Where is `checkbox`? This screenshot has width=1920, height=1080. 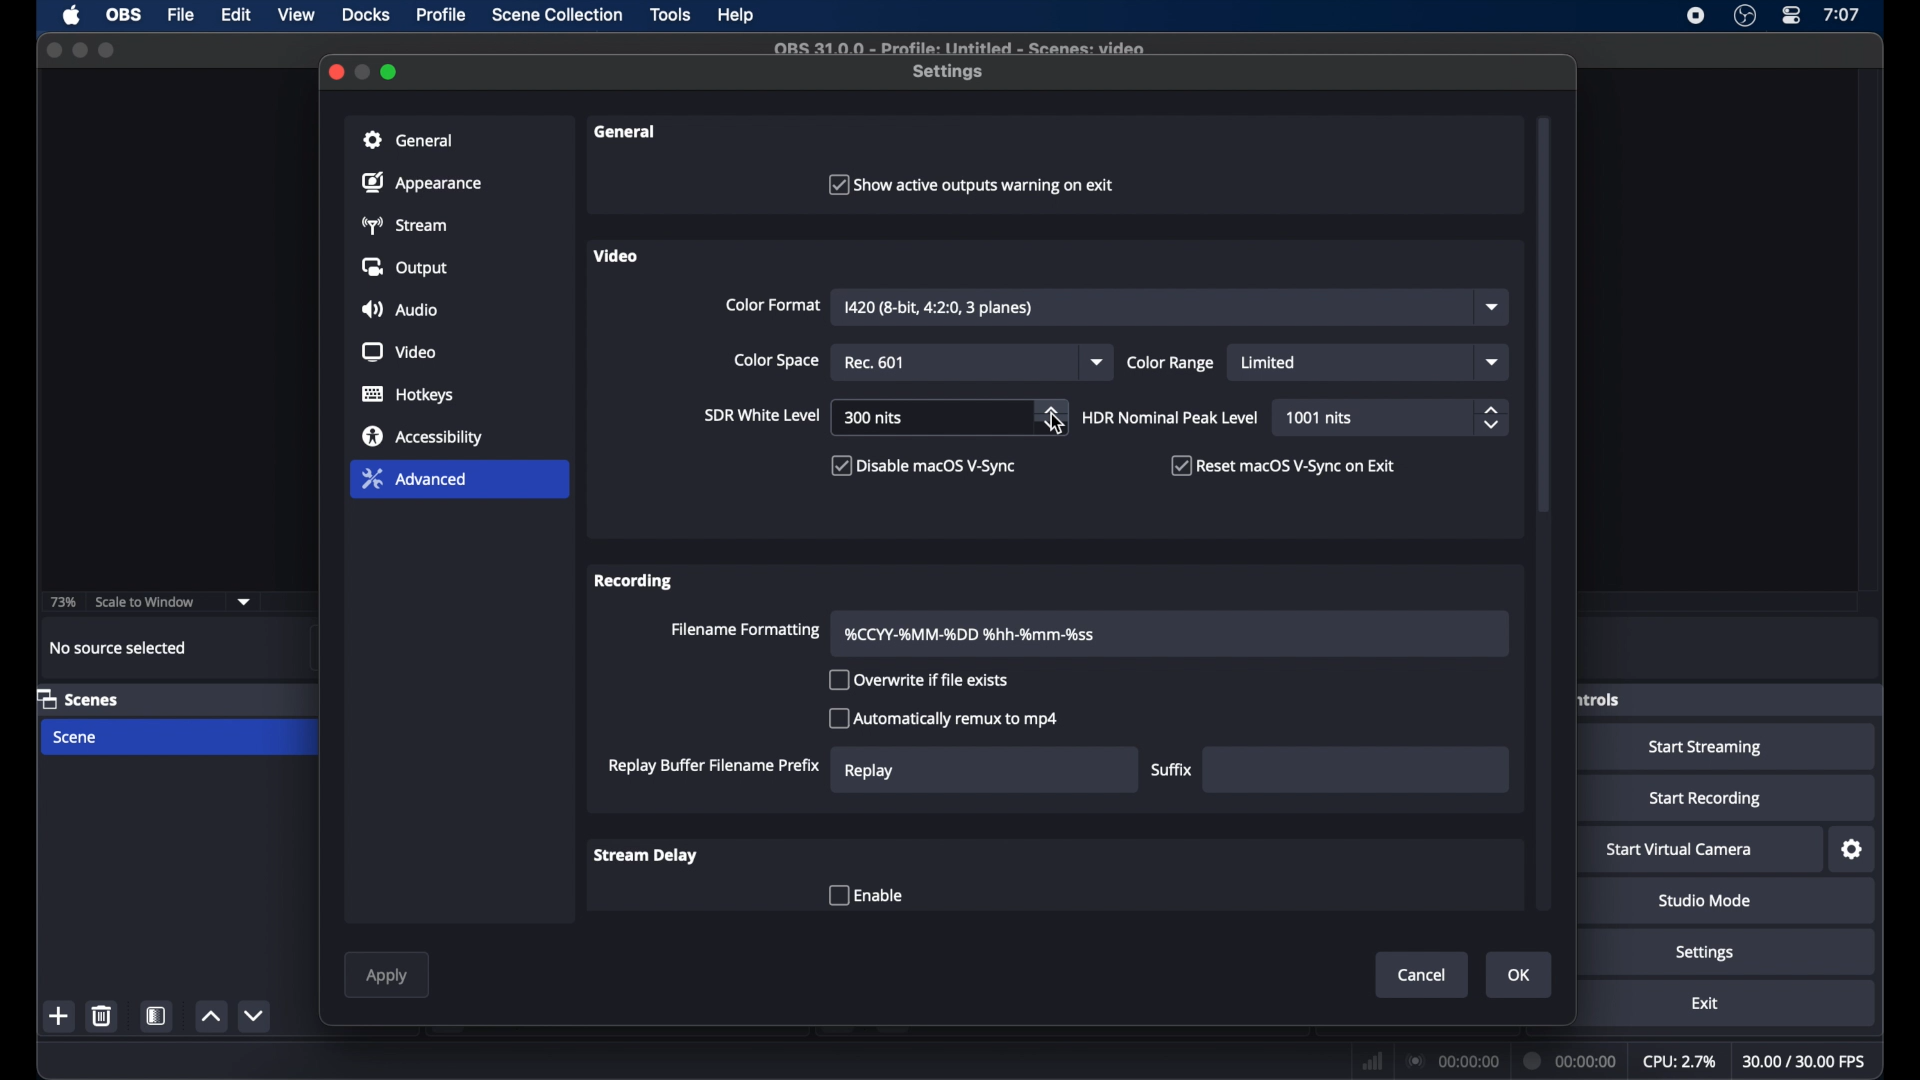 checkbox is located at coordinates (1284, 465).